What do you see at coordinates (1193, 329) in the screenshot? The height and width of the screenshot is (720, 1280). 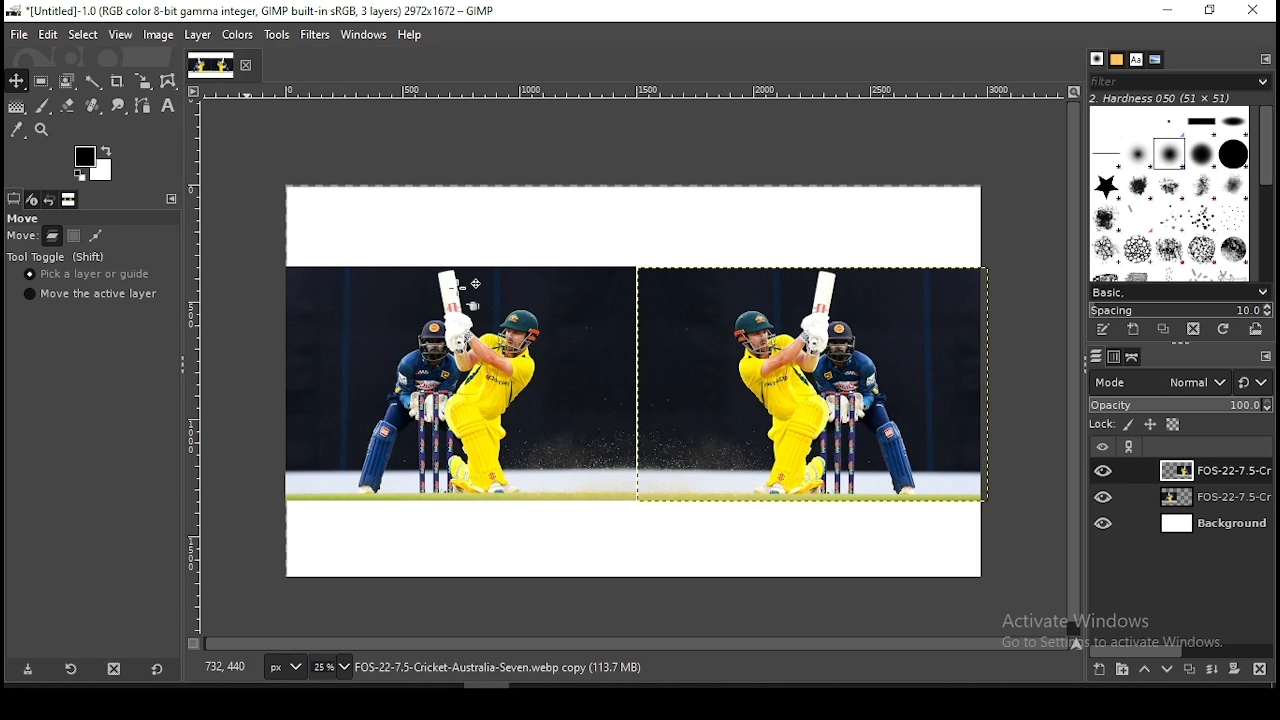 I see `delete brush` at bounding box center [1193, 329].